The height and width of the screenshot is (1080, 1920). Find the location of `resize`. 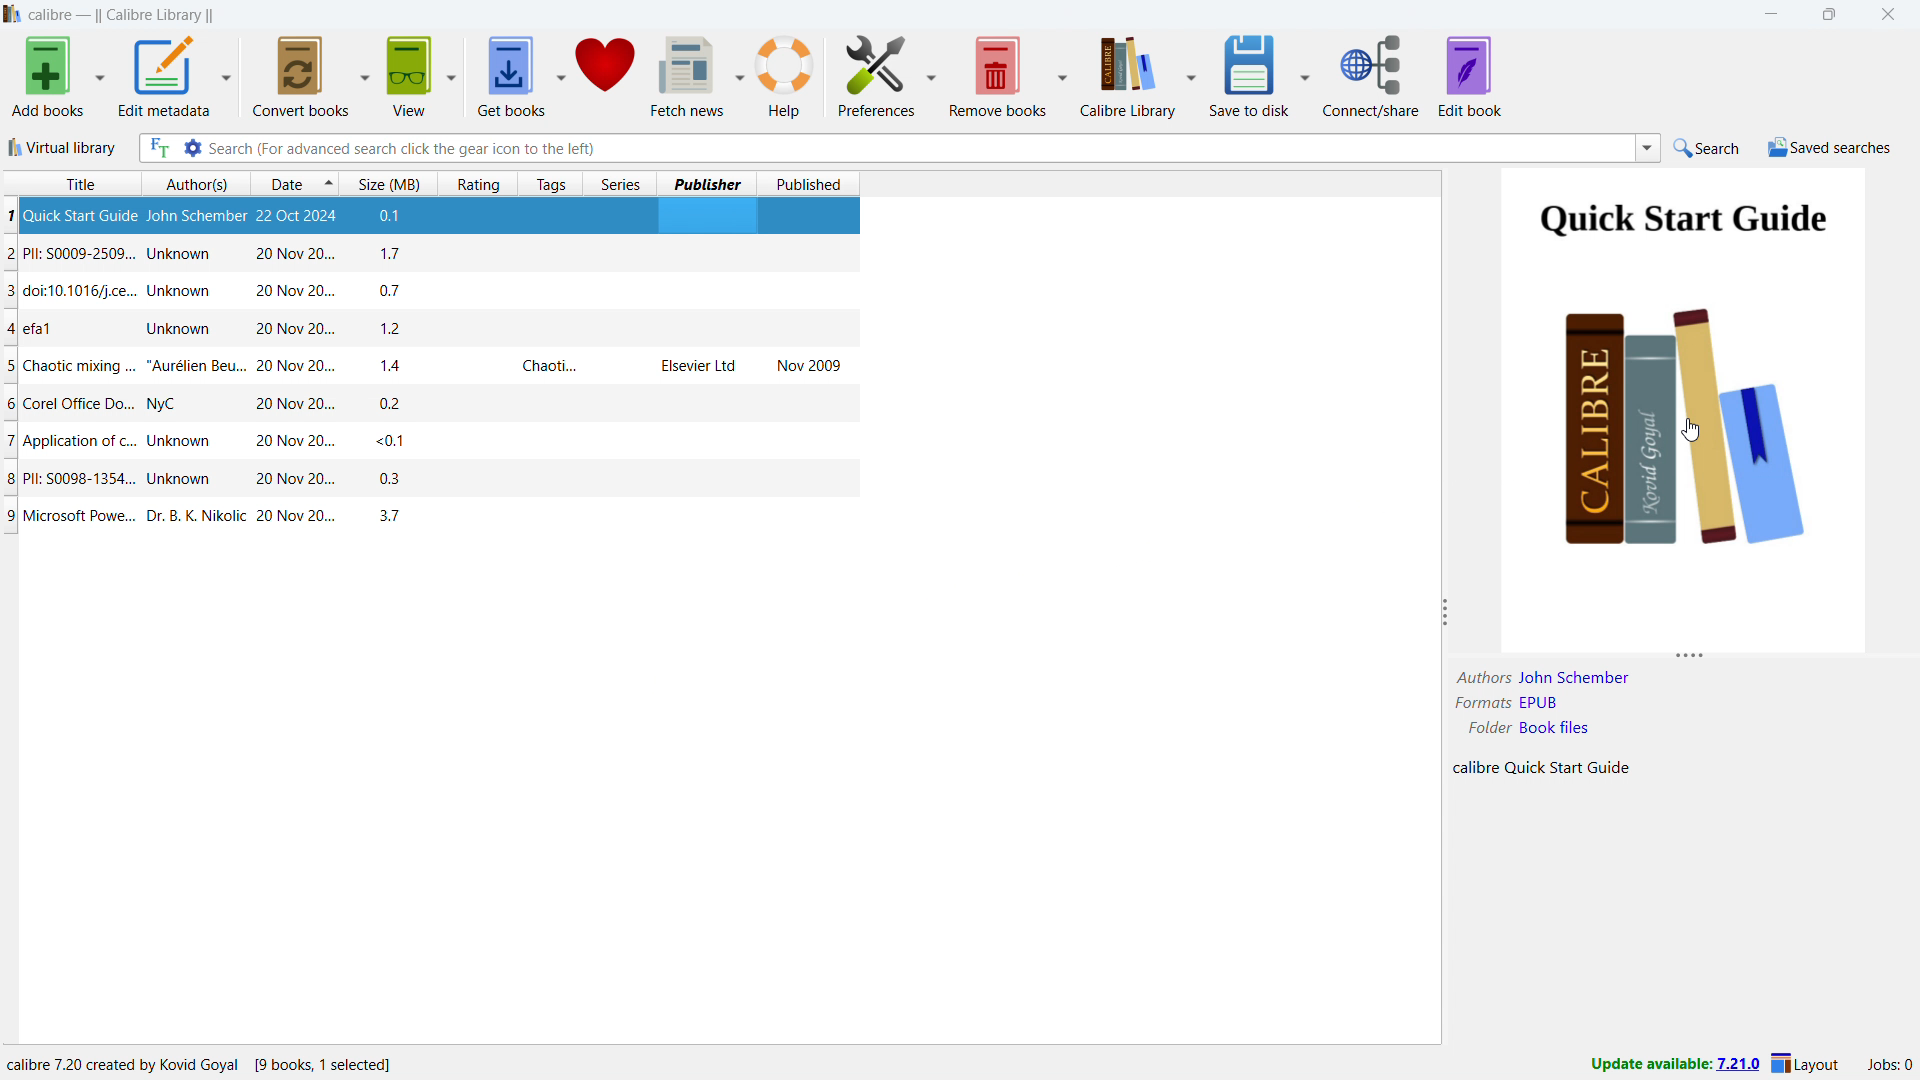

resize is located at coordinates (1448, 613).